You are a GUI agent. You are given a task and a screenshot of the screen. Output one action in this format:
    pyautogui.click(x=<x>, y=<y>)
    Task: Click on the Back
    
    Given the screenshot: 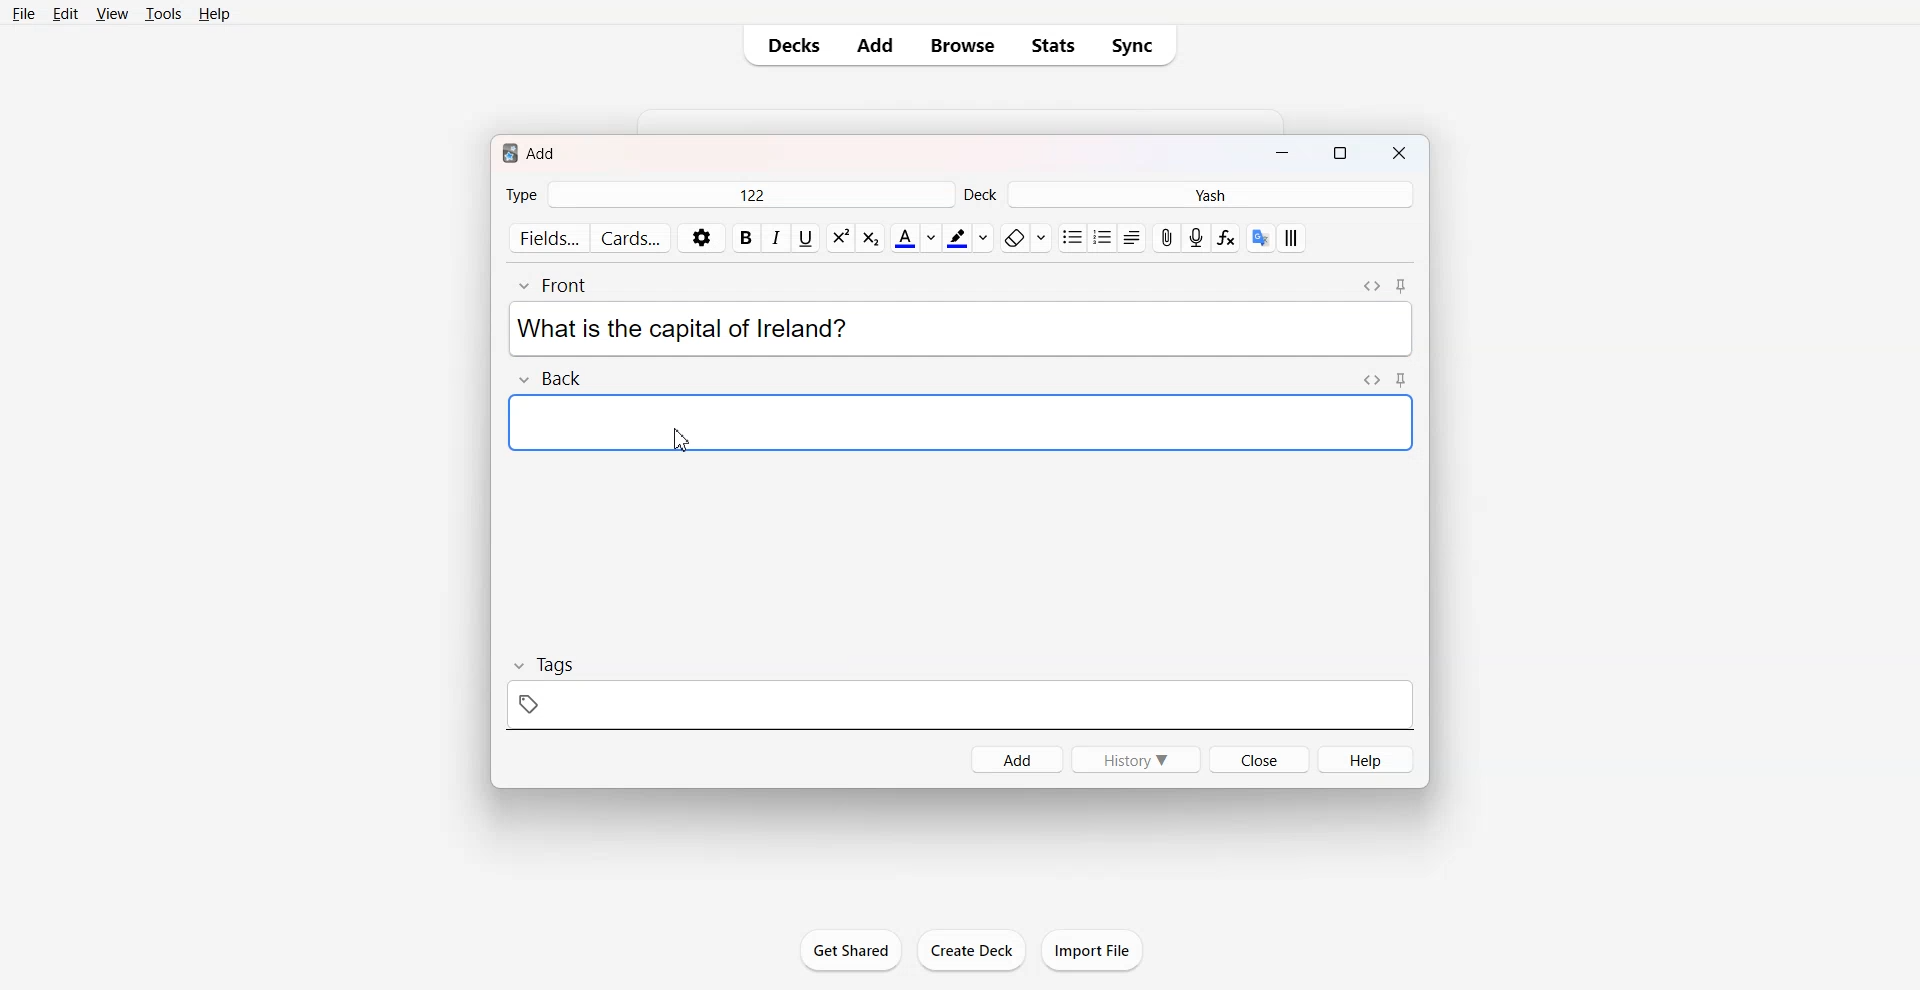 What is the action you would take?
    pyautogui.click(x=548, y=377)
    